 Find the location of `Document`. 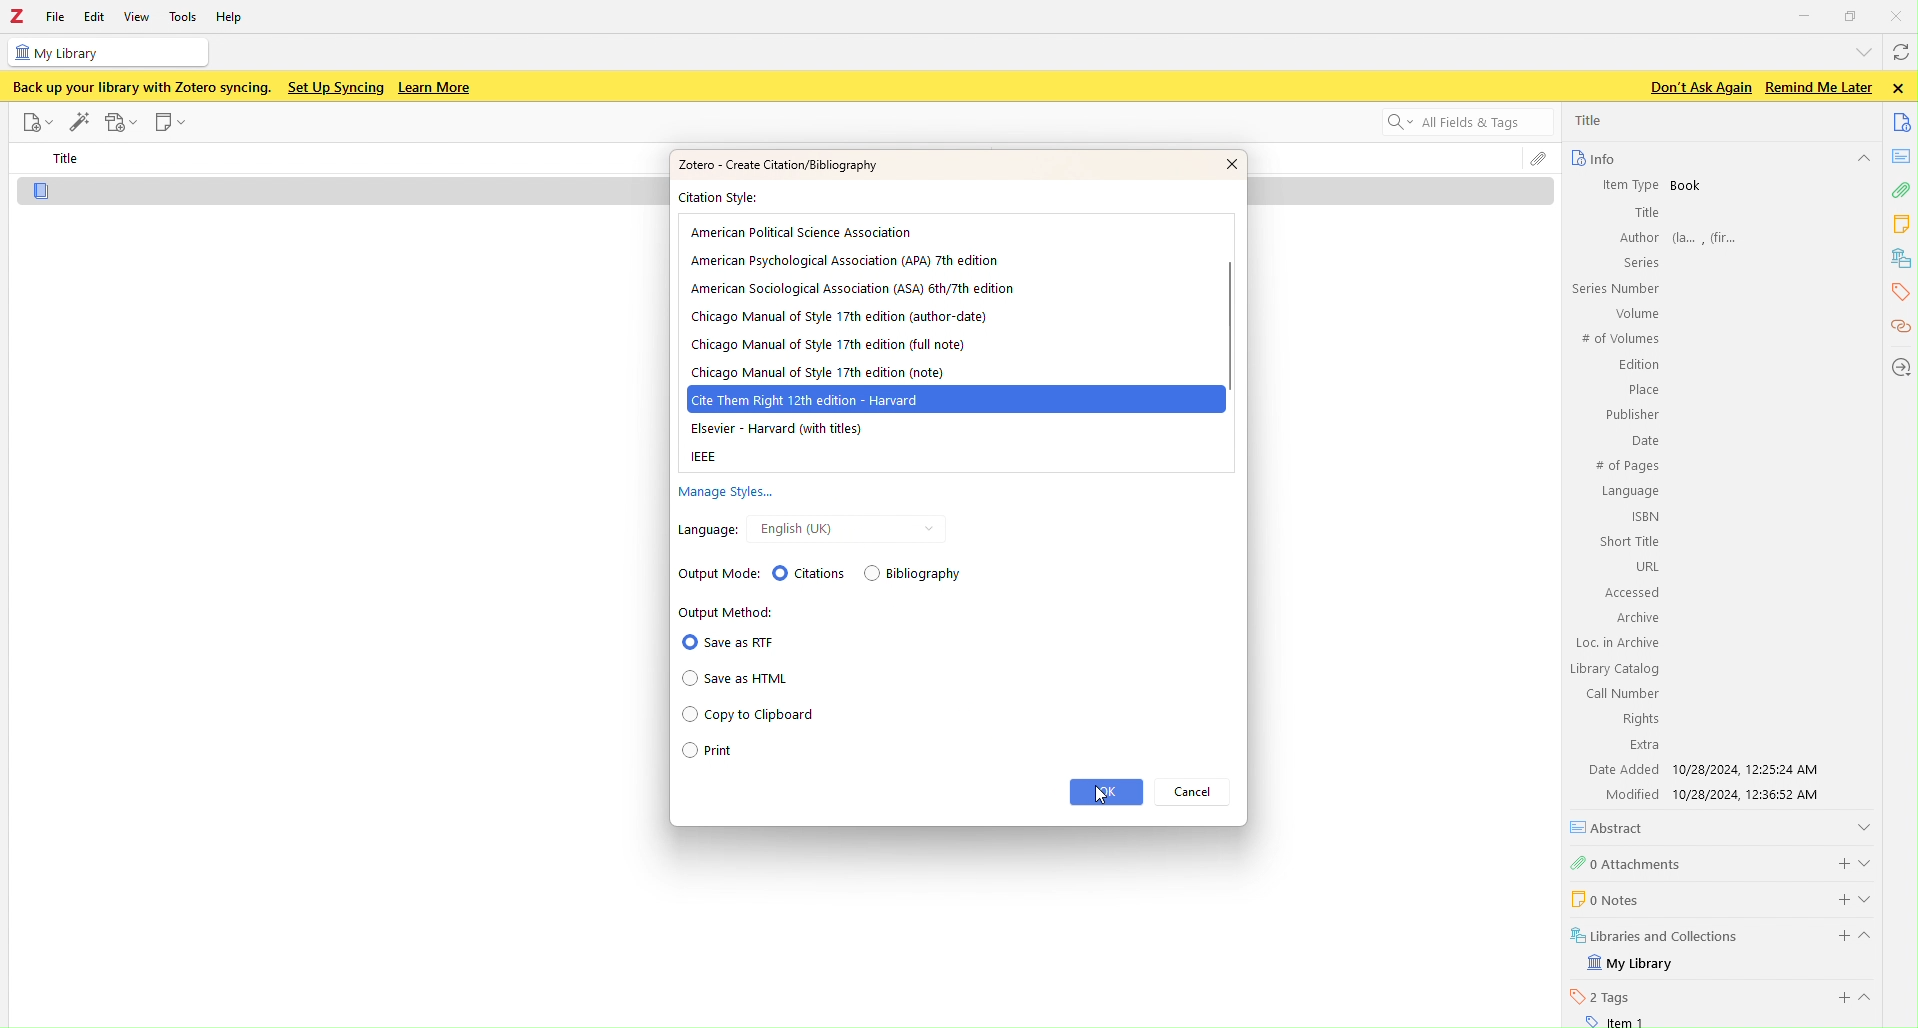

Document is located at coordinates (345, 192).